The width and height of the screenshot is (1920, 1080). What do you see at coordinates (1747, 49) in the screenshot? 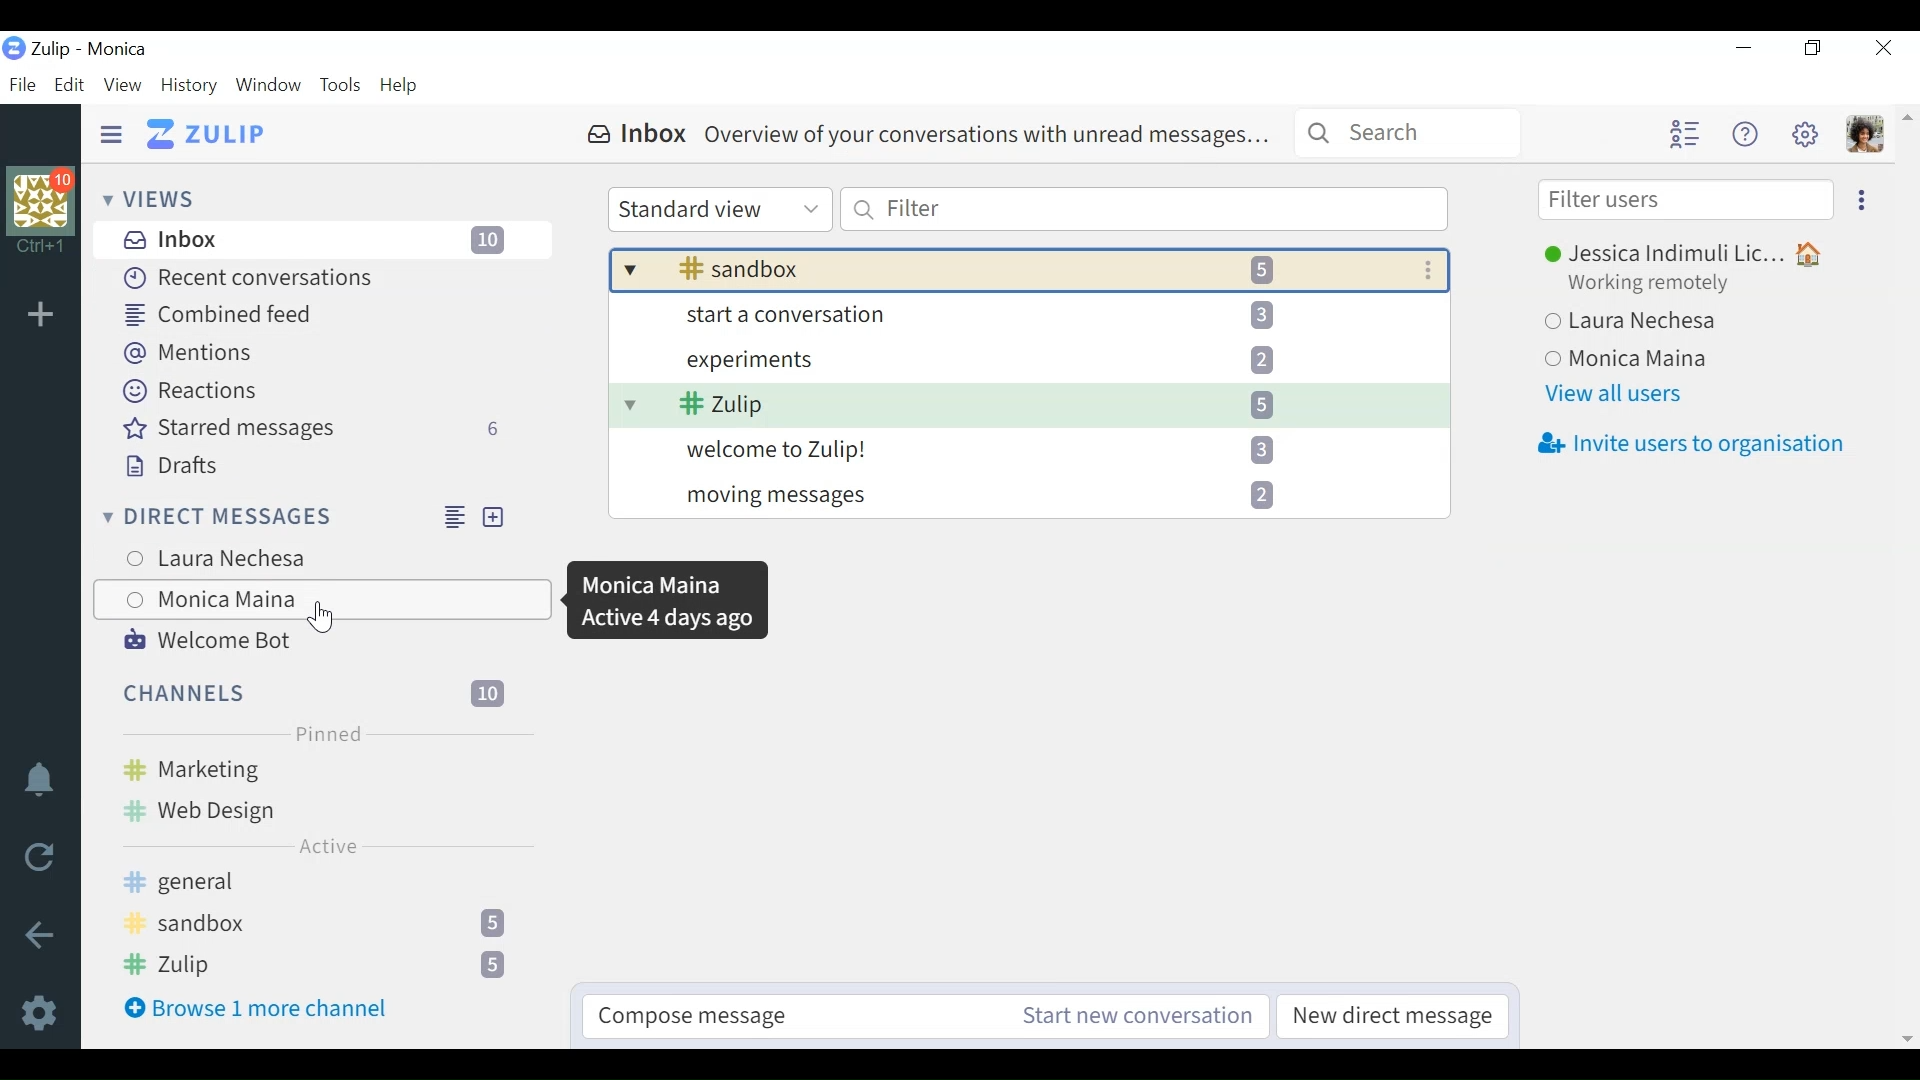
I see `minimize` at bounding box center [1747, 49].